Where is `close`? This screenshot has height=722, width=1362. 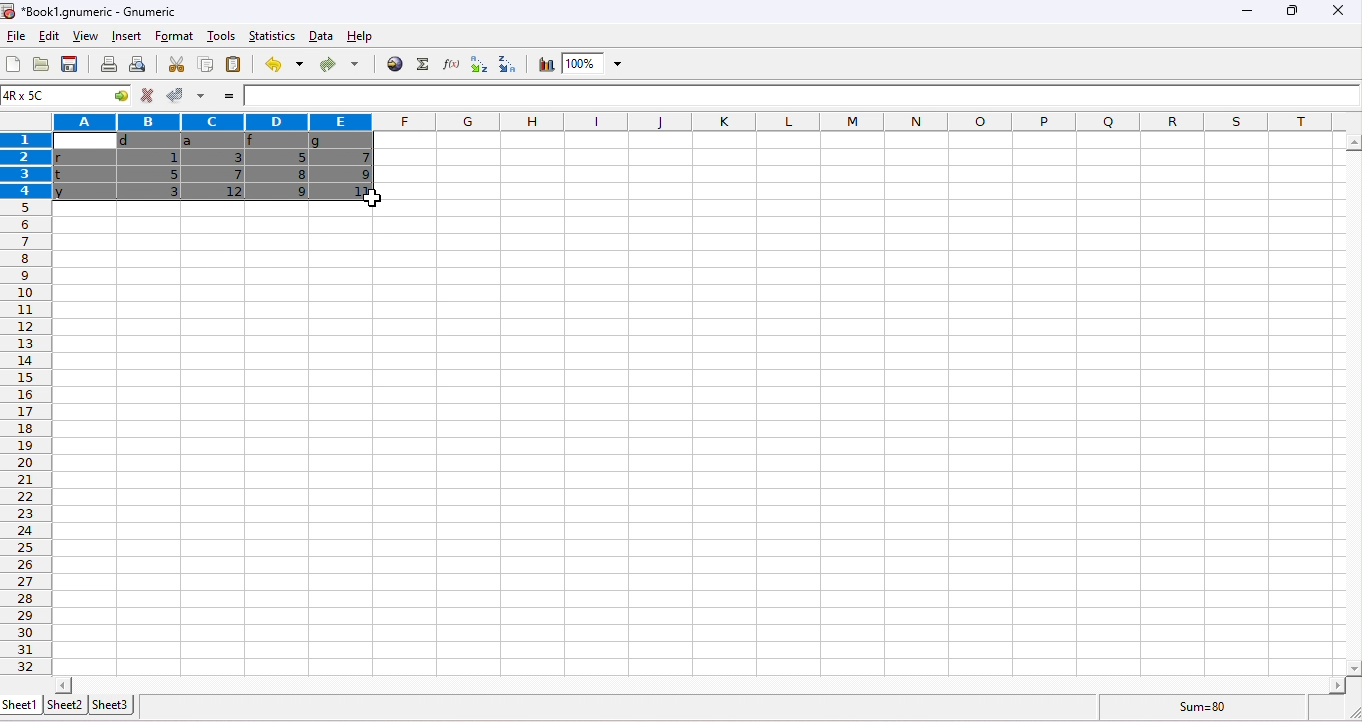 close is located at coordinates (1339, 13).